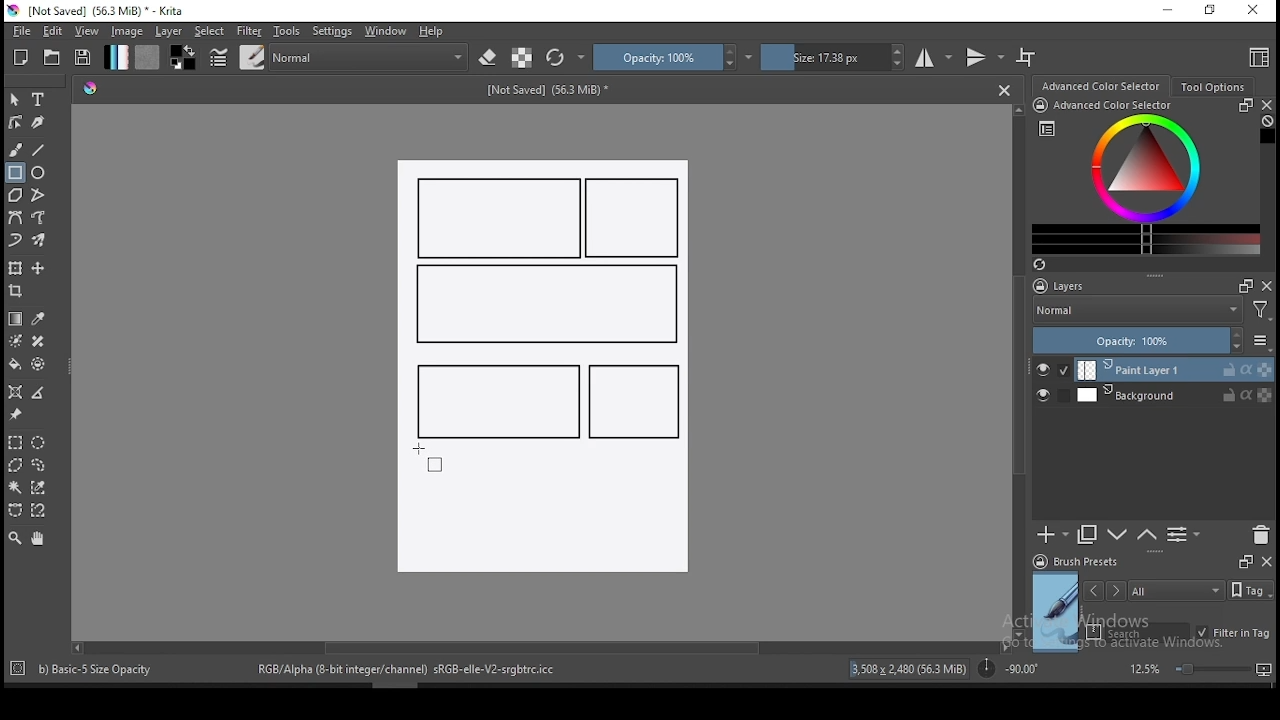 The width and height of the screenshot is (1280, 720). I want to click on crop tool, so click(18, 293).